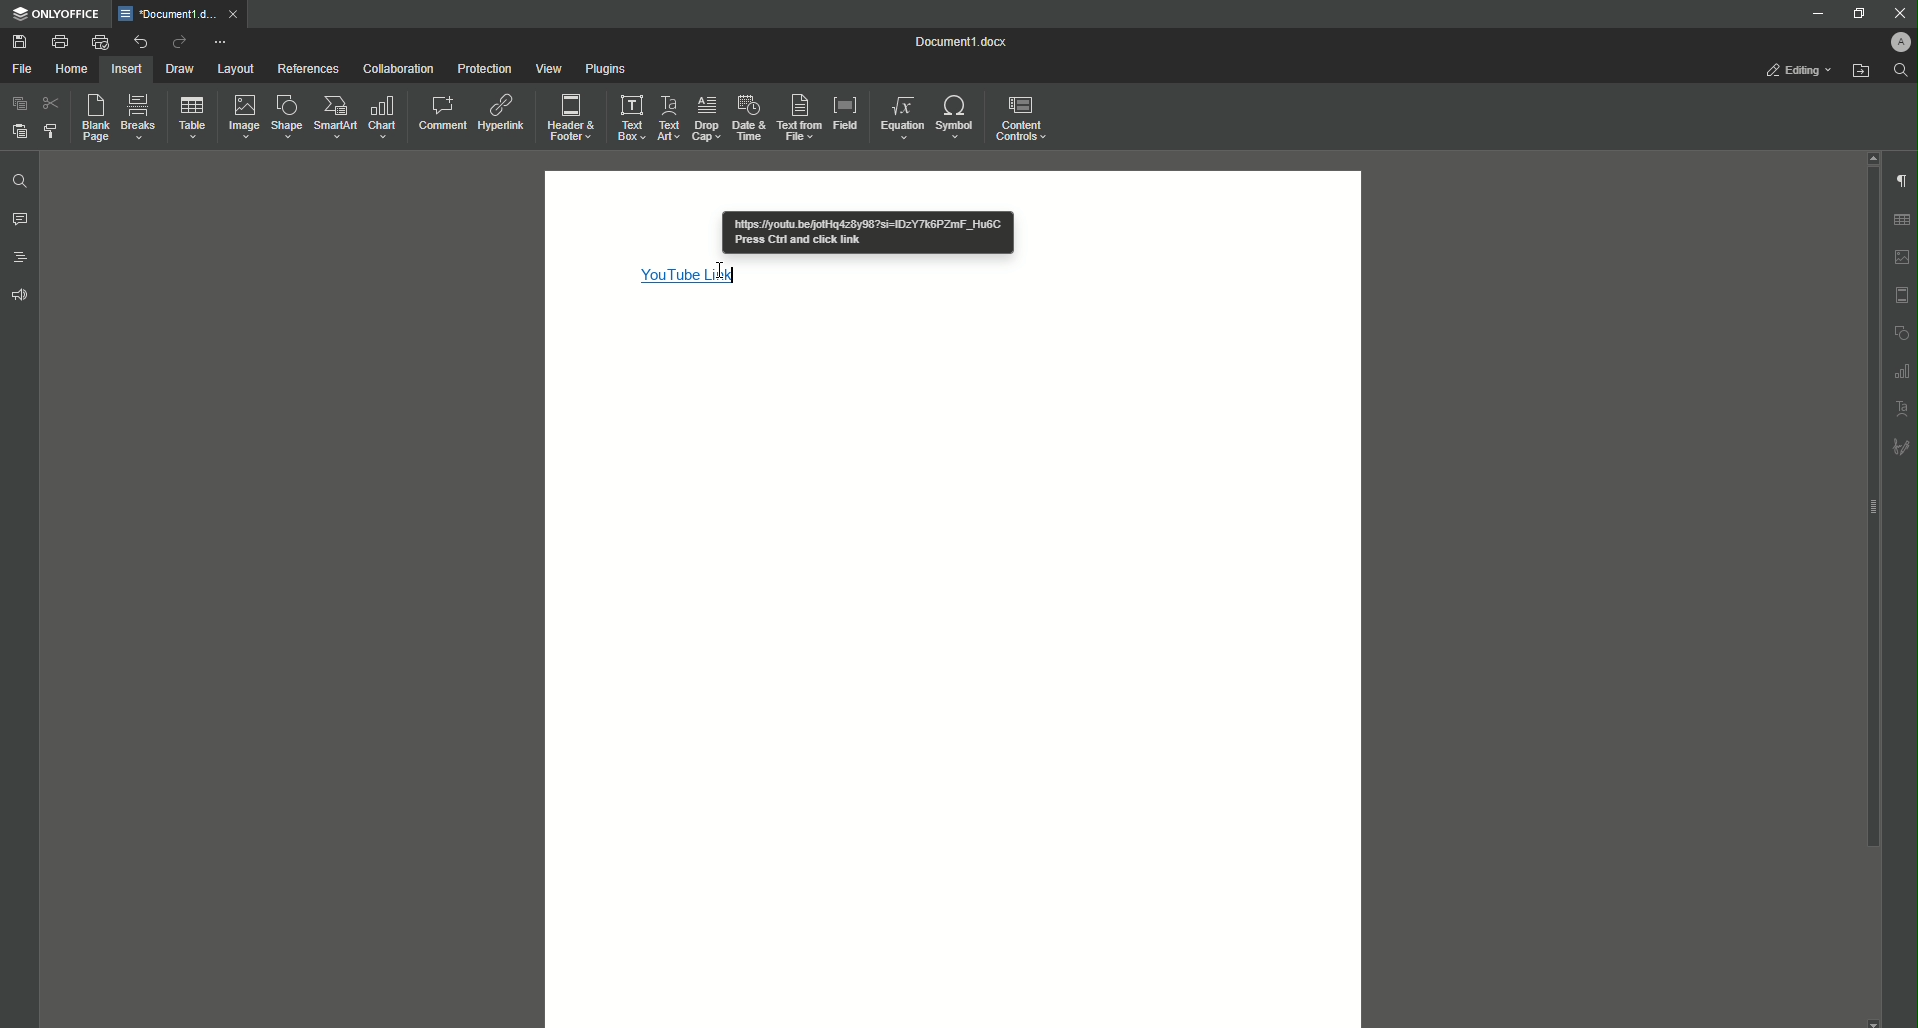  I want to click on Home, so click(73, 69).